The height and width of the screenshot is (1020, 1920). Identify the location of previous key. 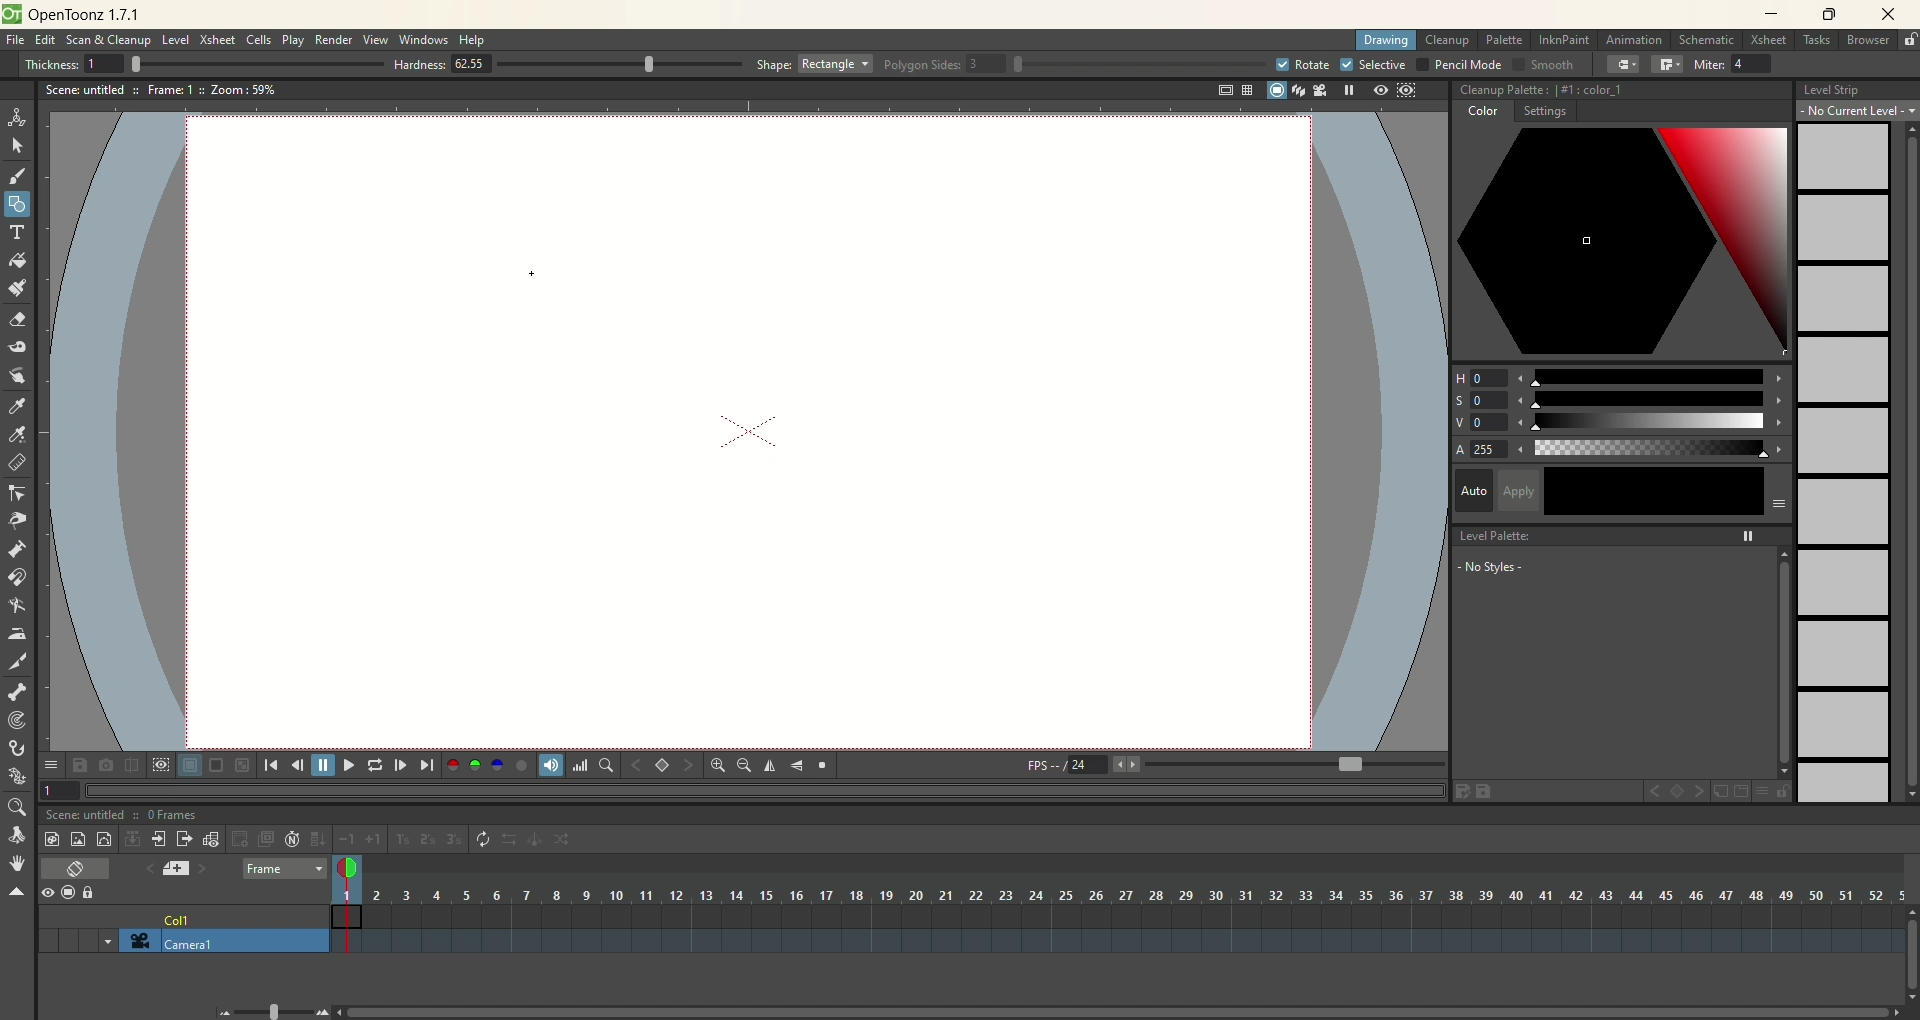
(1654, 794).